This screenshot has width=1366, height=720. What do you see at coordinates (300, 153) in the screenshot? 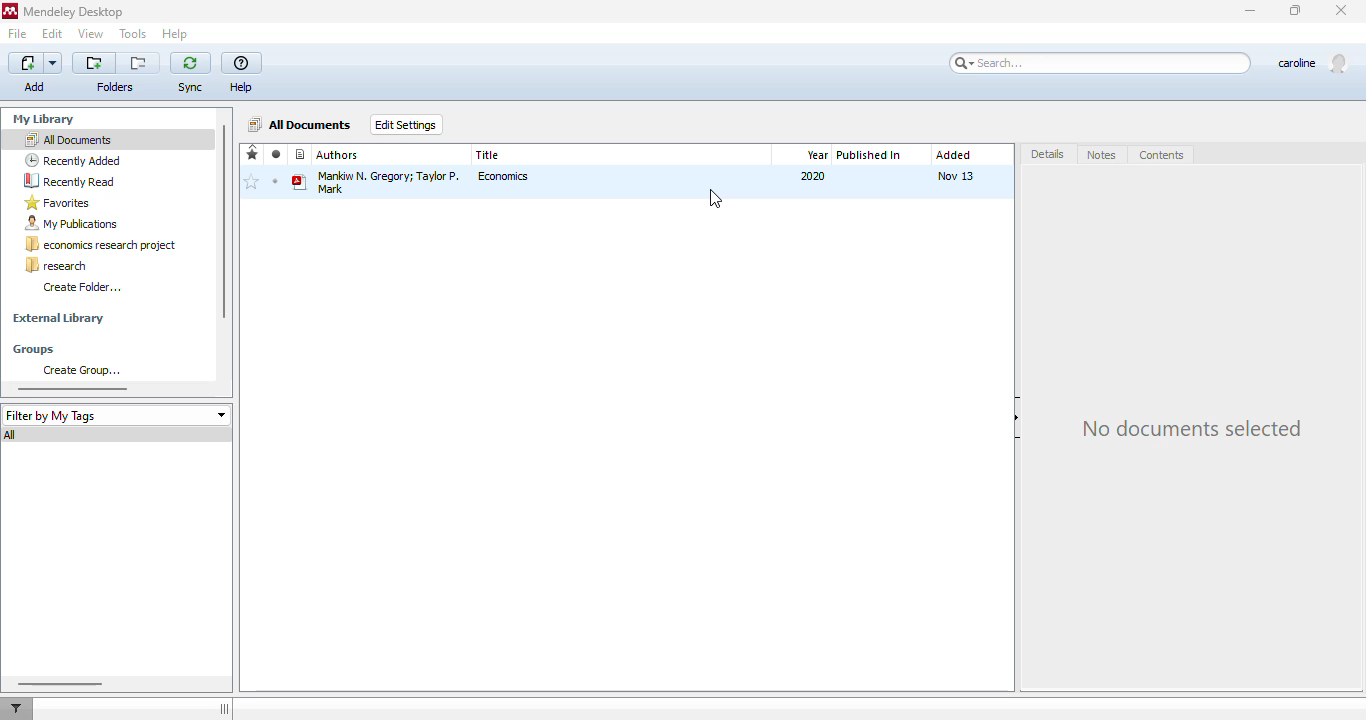
I see `recently added` at bounding box center [300, 153].